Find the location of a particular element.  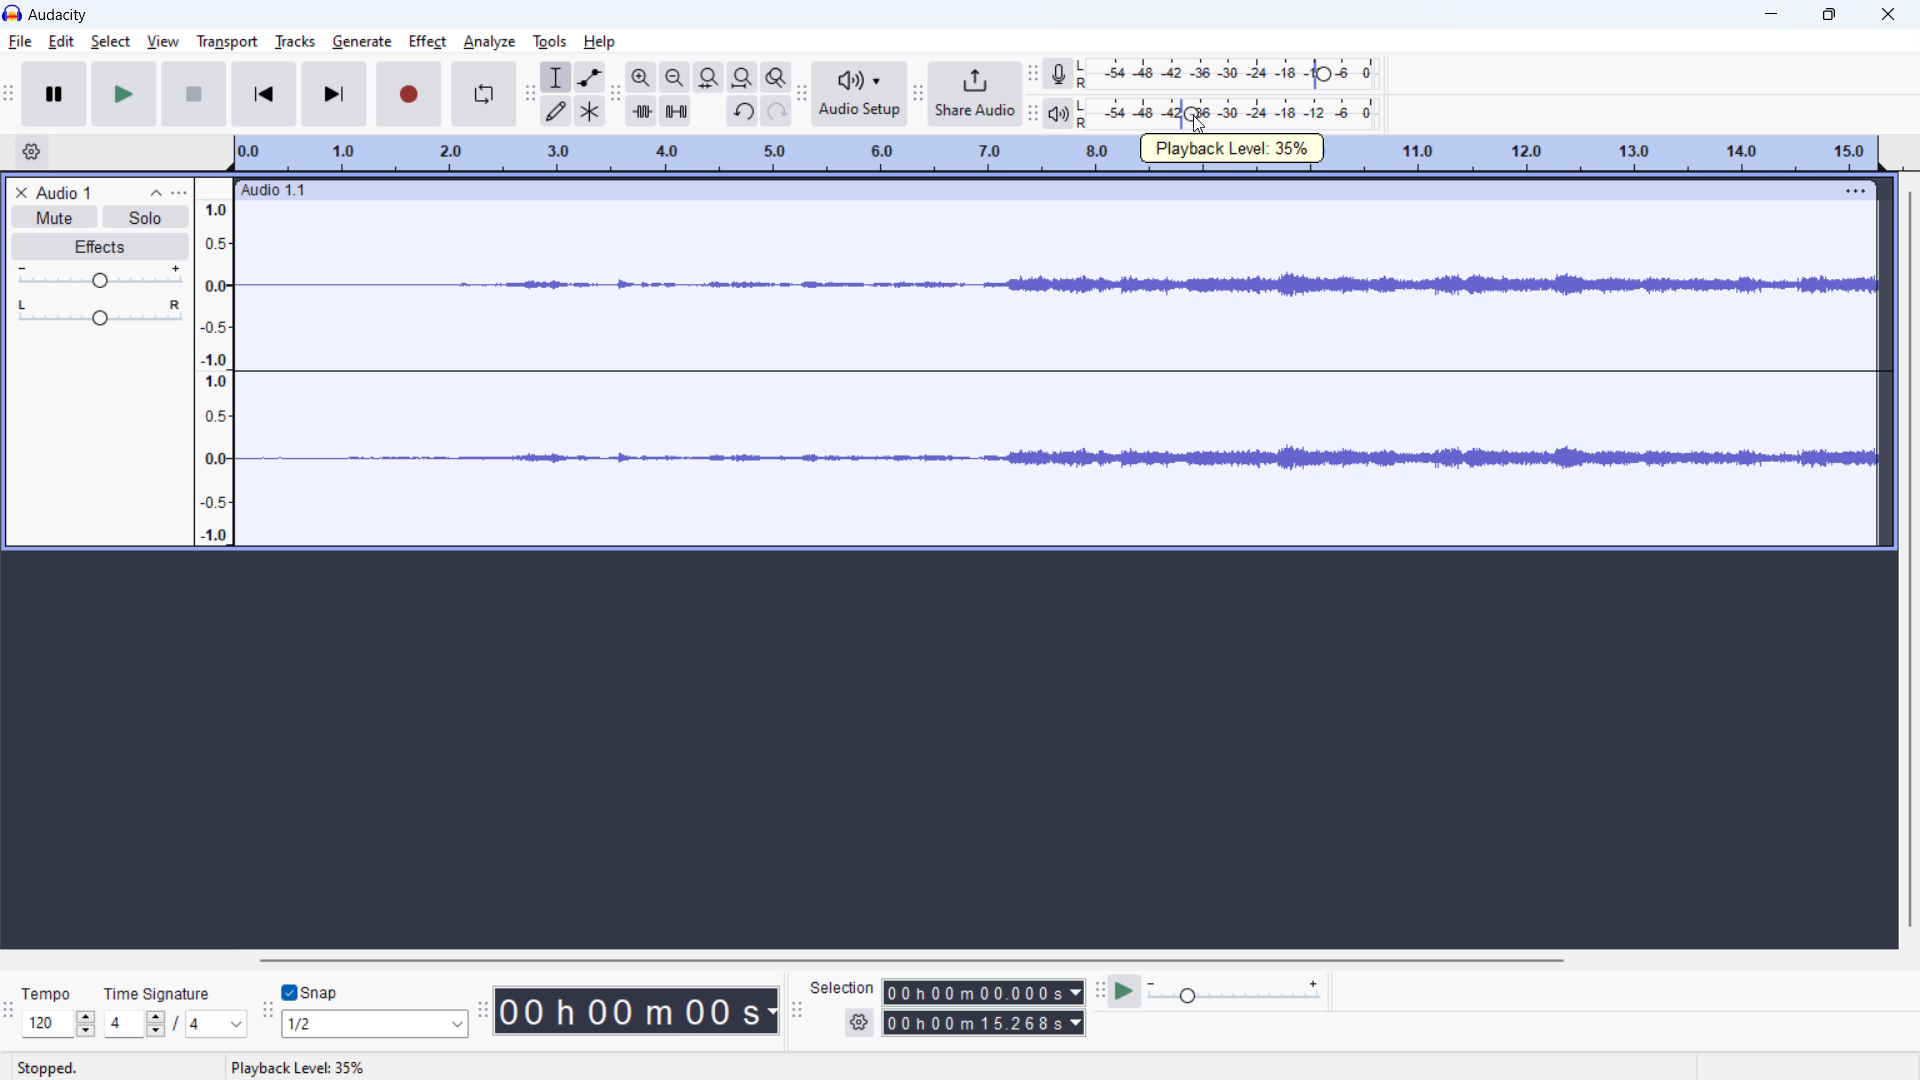

cursor is located at coordinates (1200, 125).